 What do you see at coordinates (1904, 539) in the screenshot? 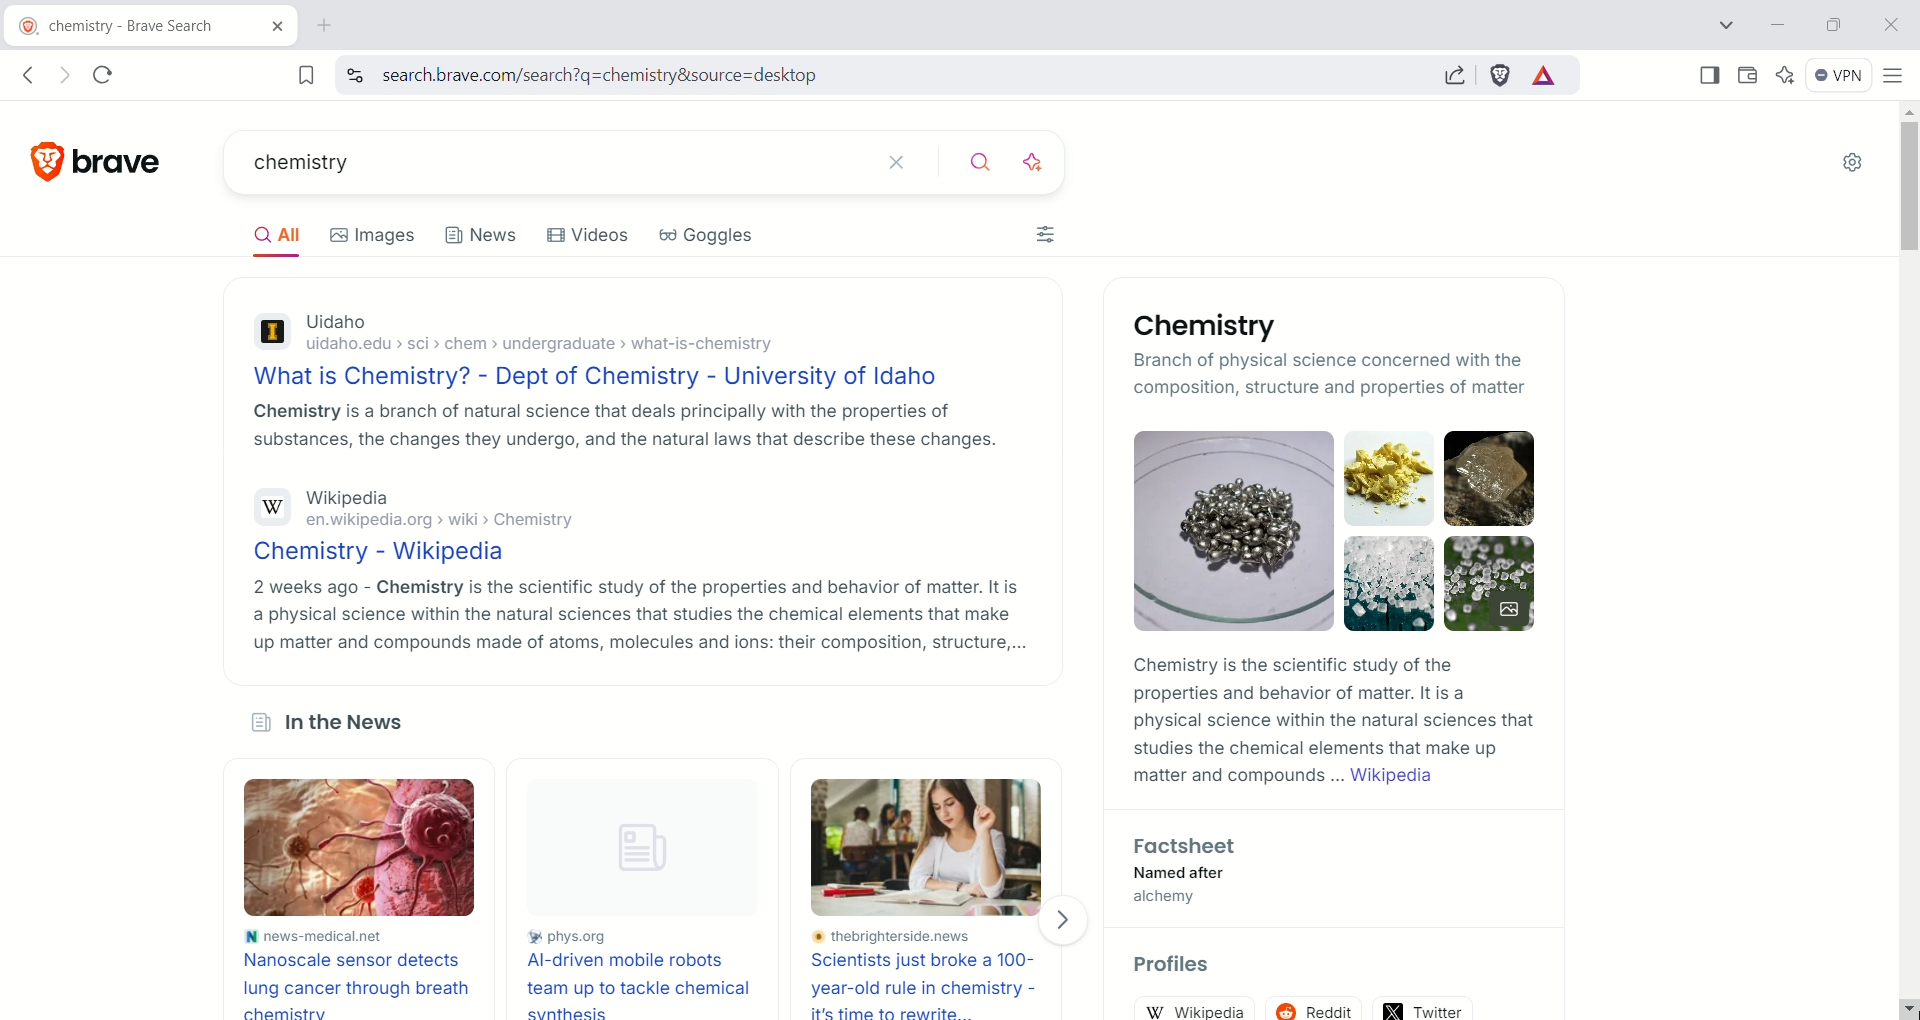
I see `vertical scroll bar` at bounding box center [1904, 539].